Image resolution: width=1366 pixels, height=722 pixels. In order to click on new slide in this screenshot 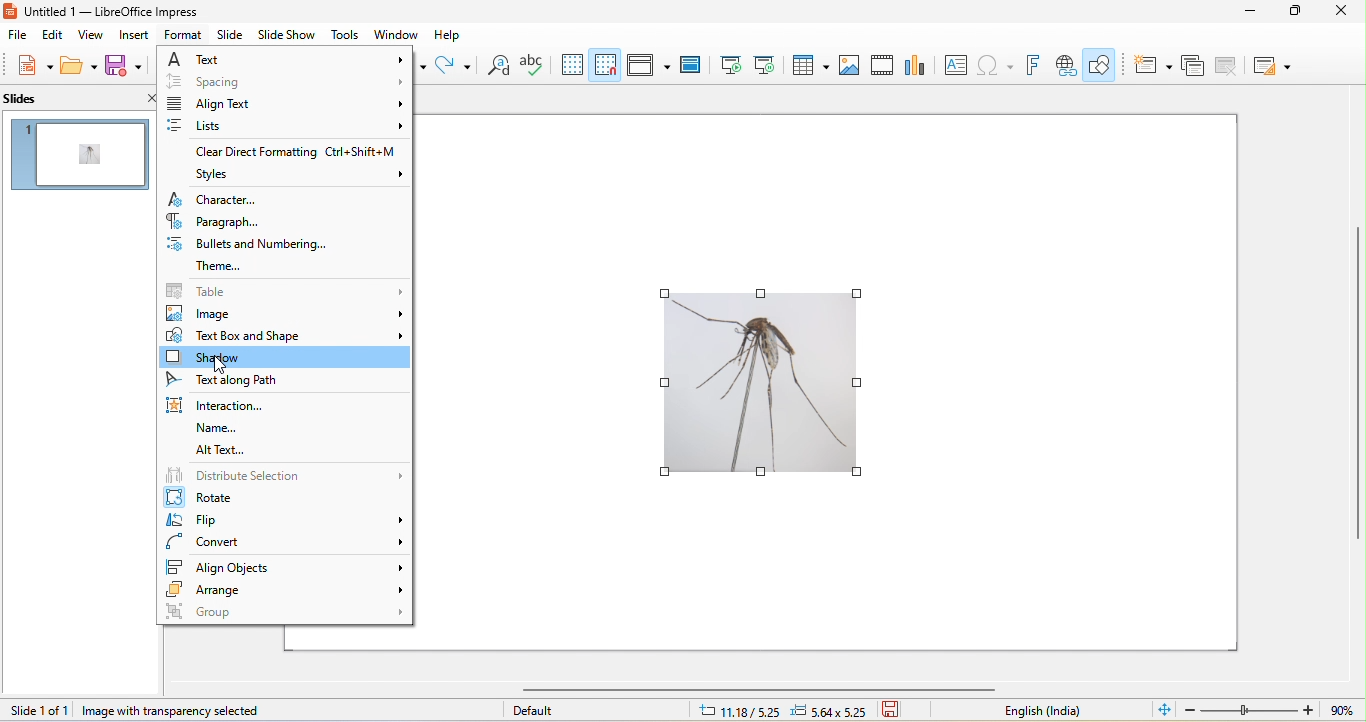, I will do `click(1148, 64)`.